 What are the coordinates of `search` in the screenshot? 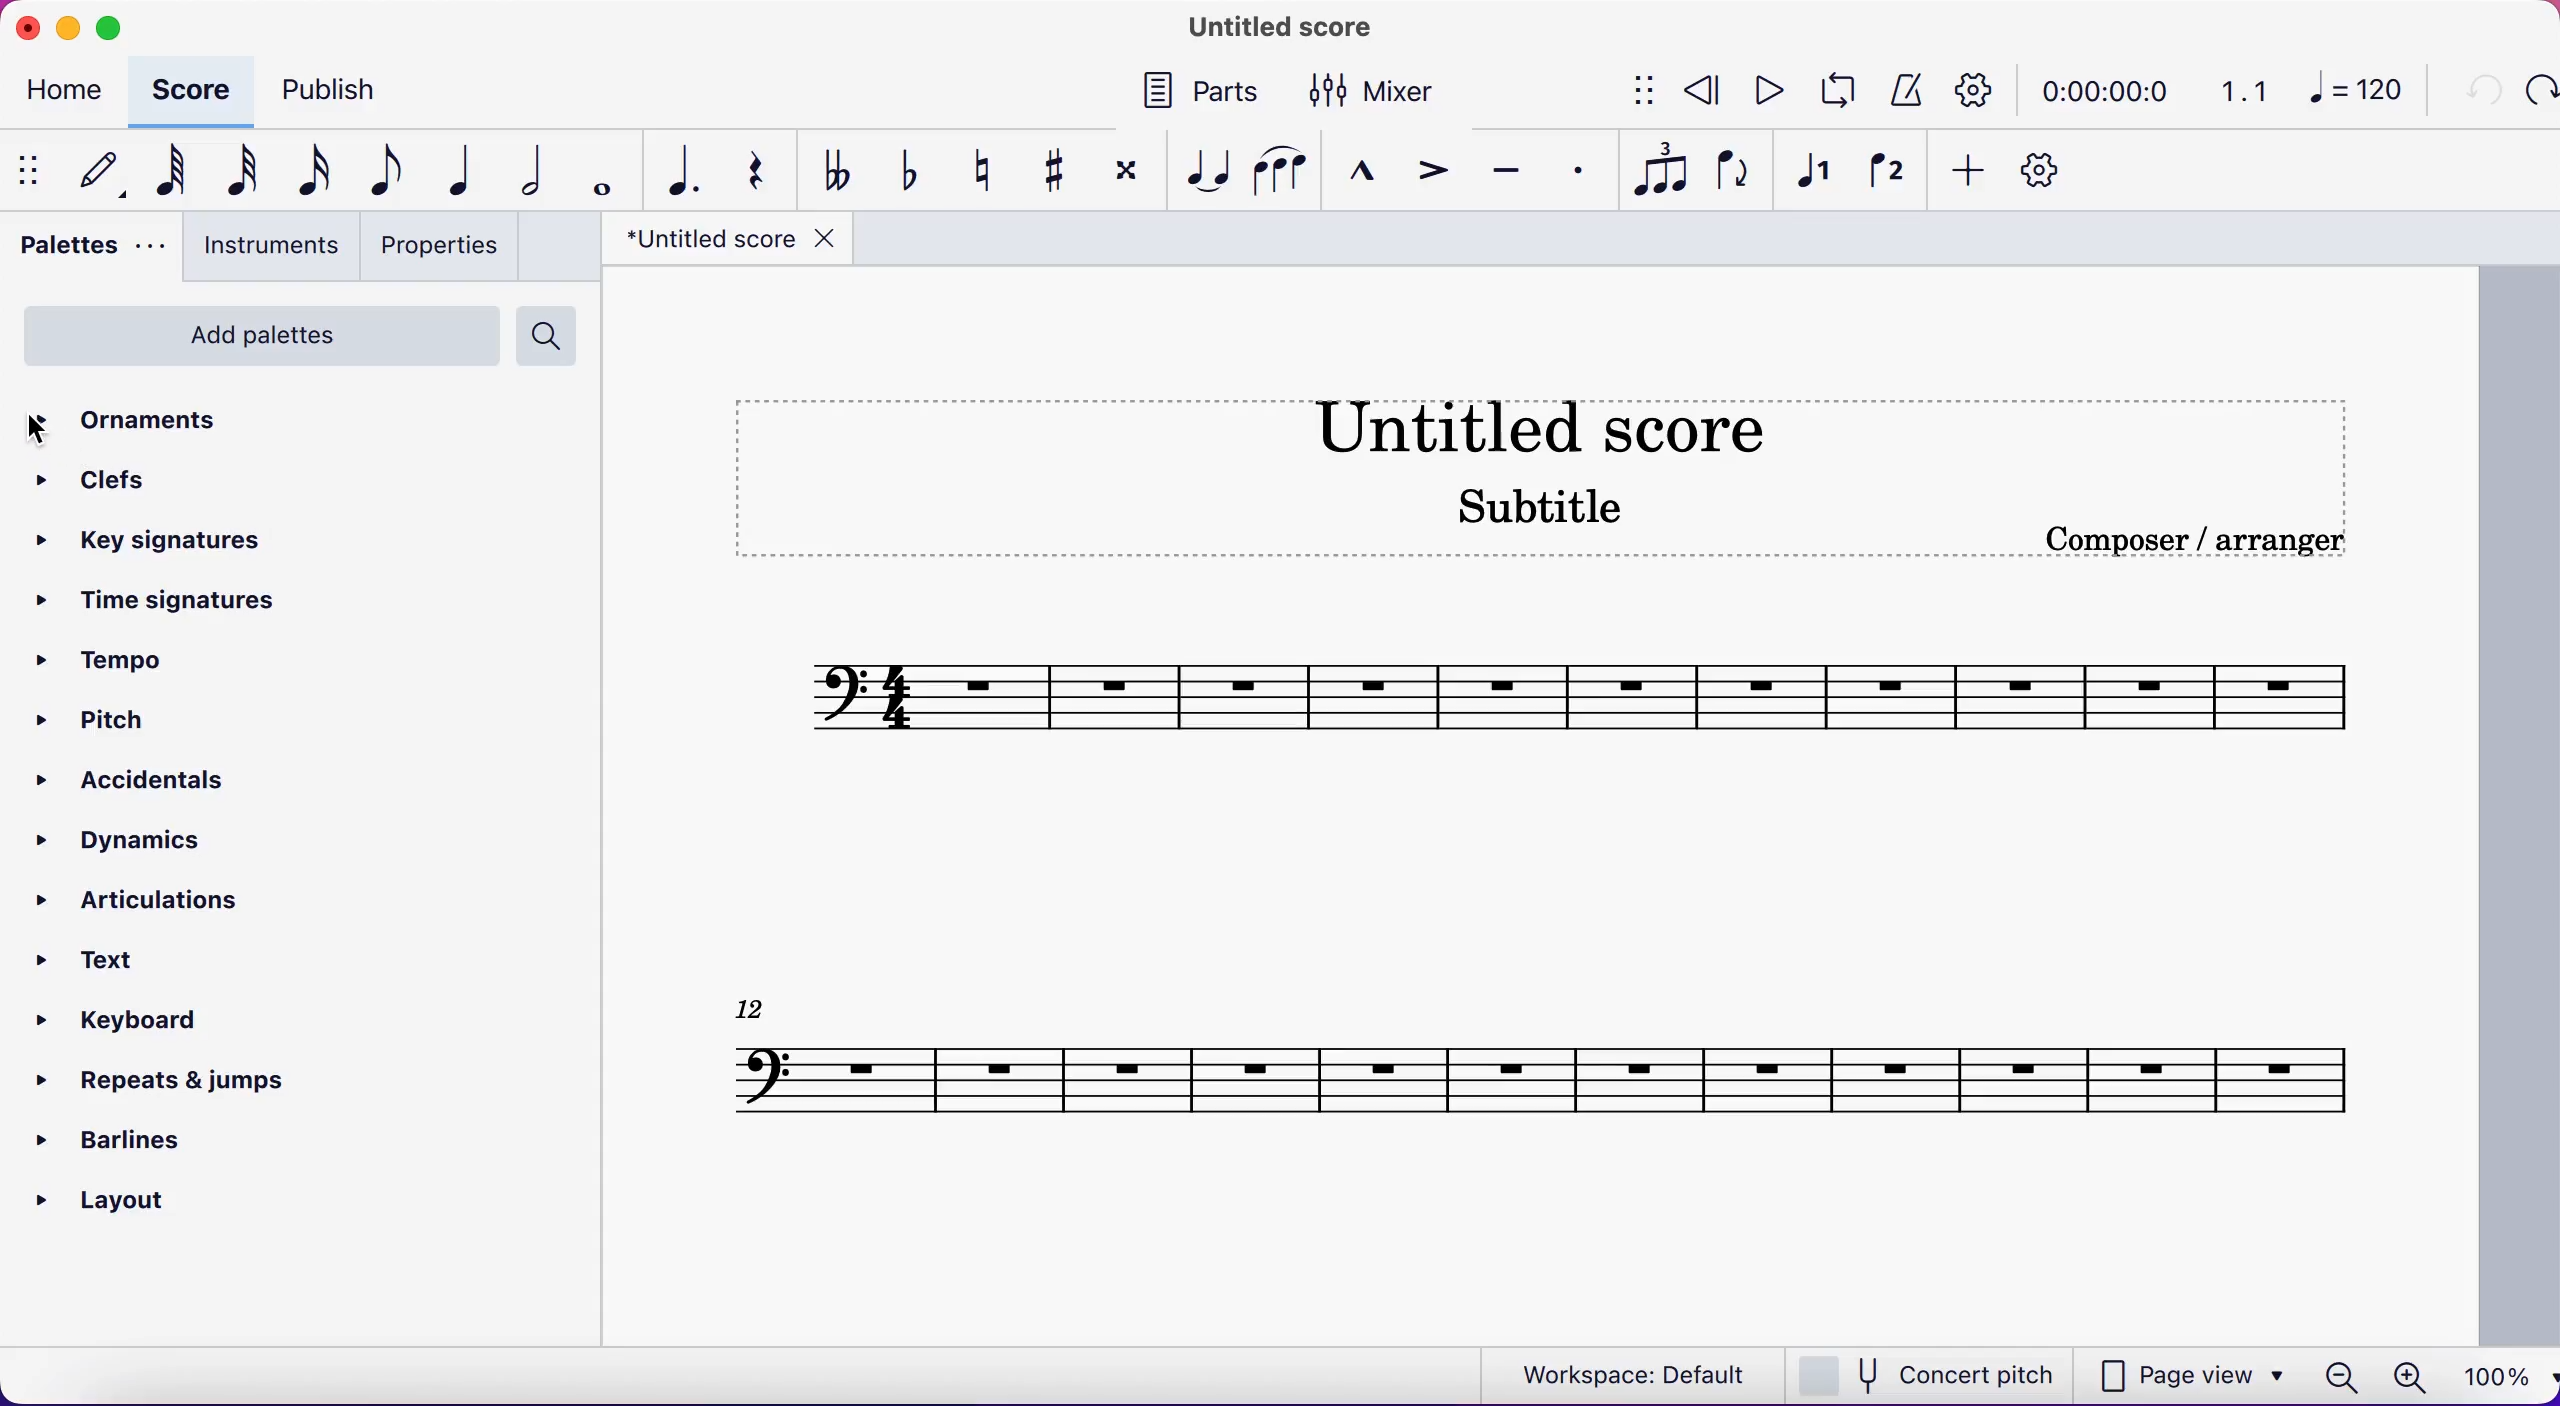 It's located at (555, 337).